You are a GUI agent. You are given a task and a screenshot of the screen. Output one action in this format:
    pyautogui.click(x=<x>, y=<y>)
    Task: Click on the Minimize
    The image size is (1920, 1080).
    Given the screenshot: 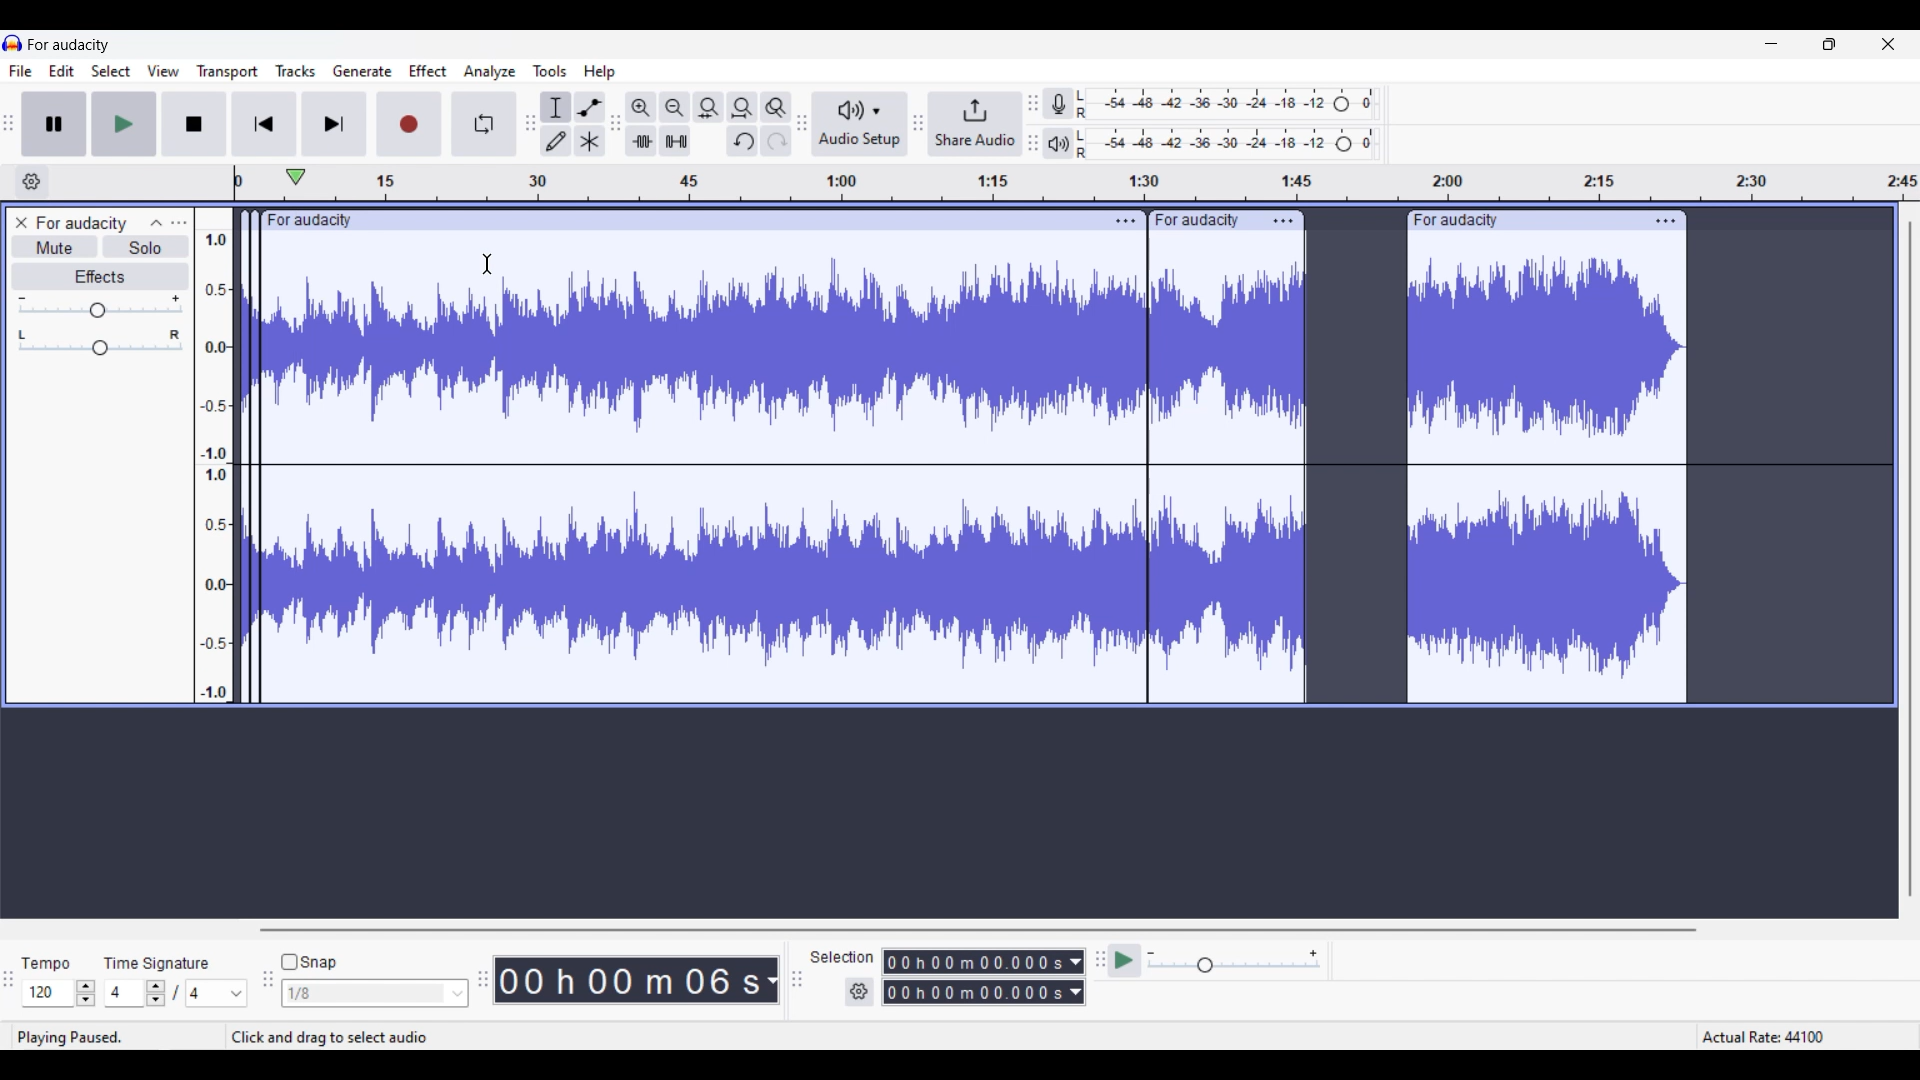 What is the action you would take?
    pyautogui.click(x=1771, y=44)
    